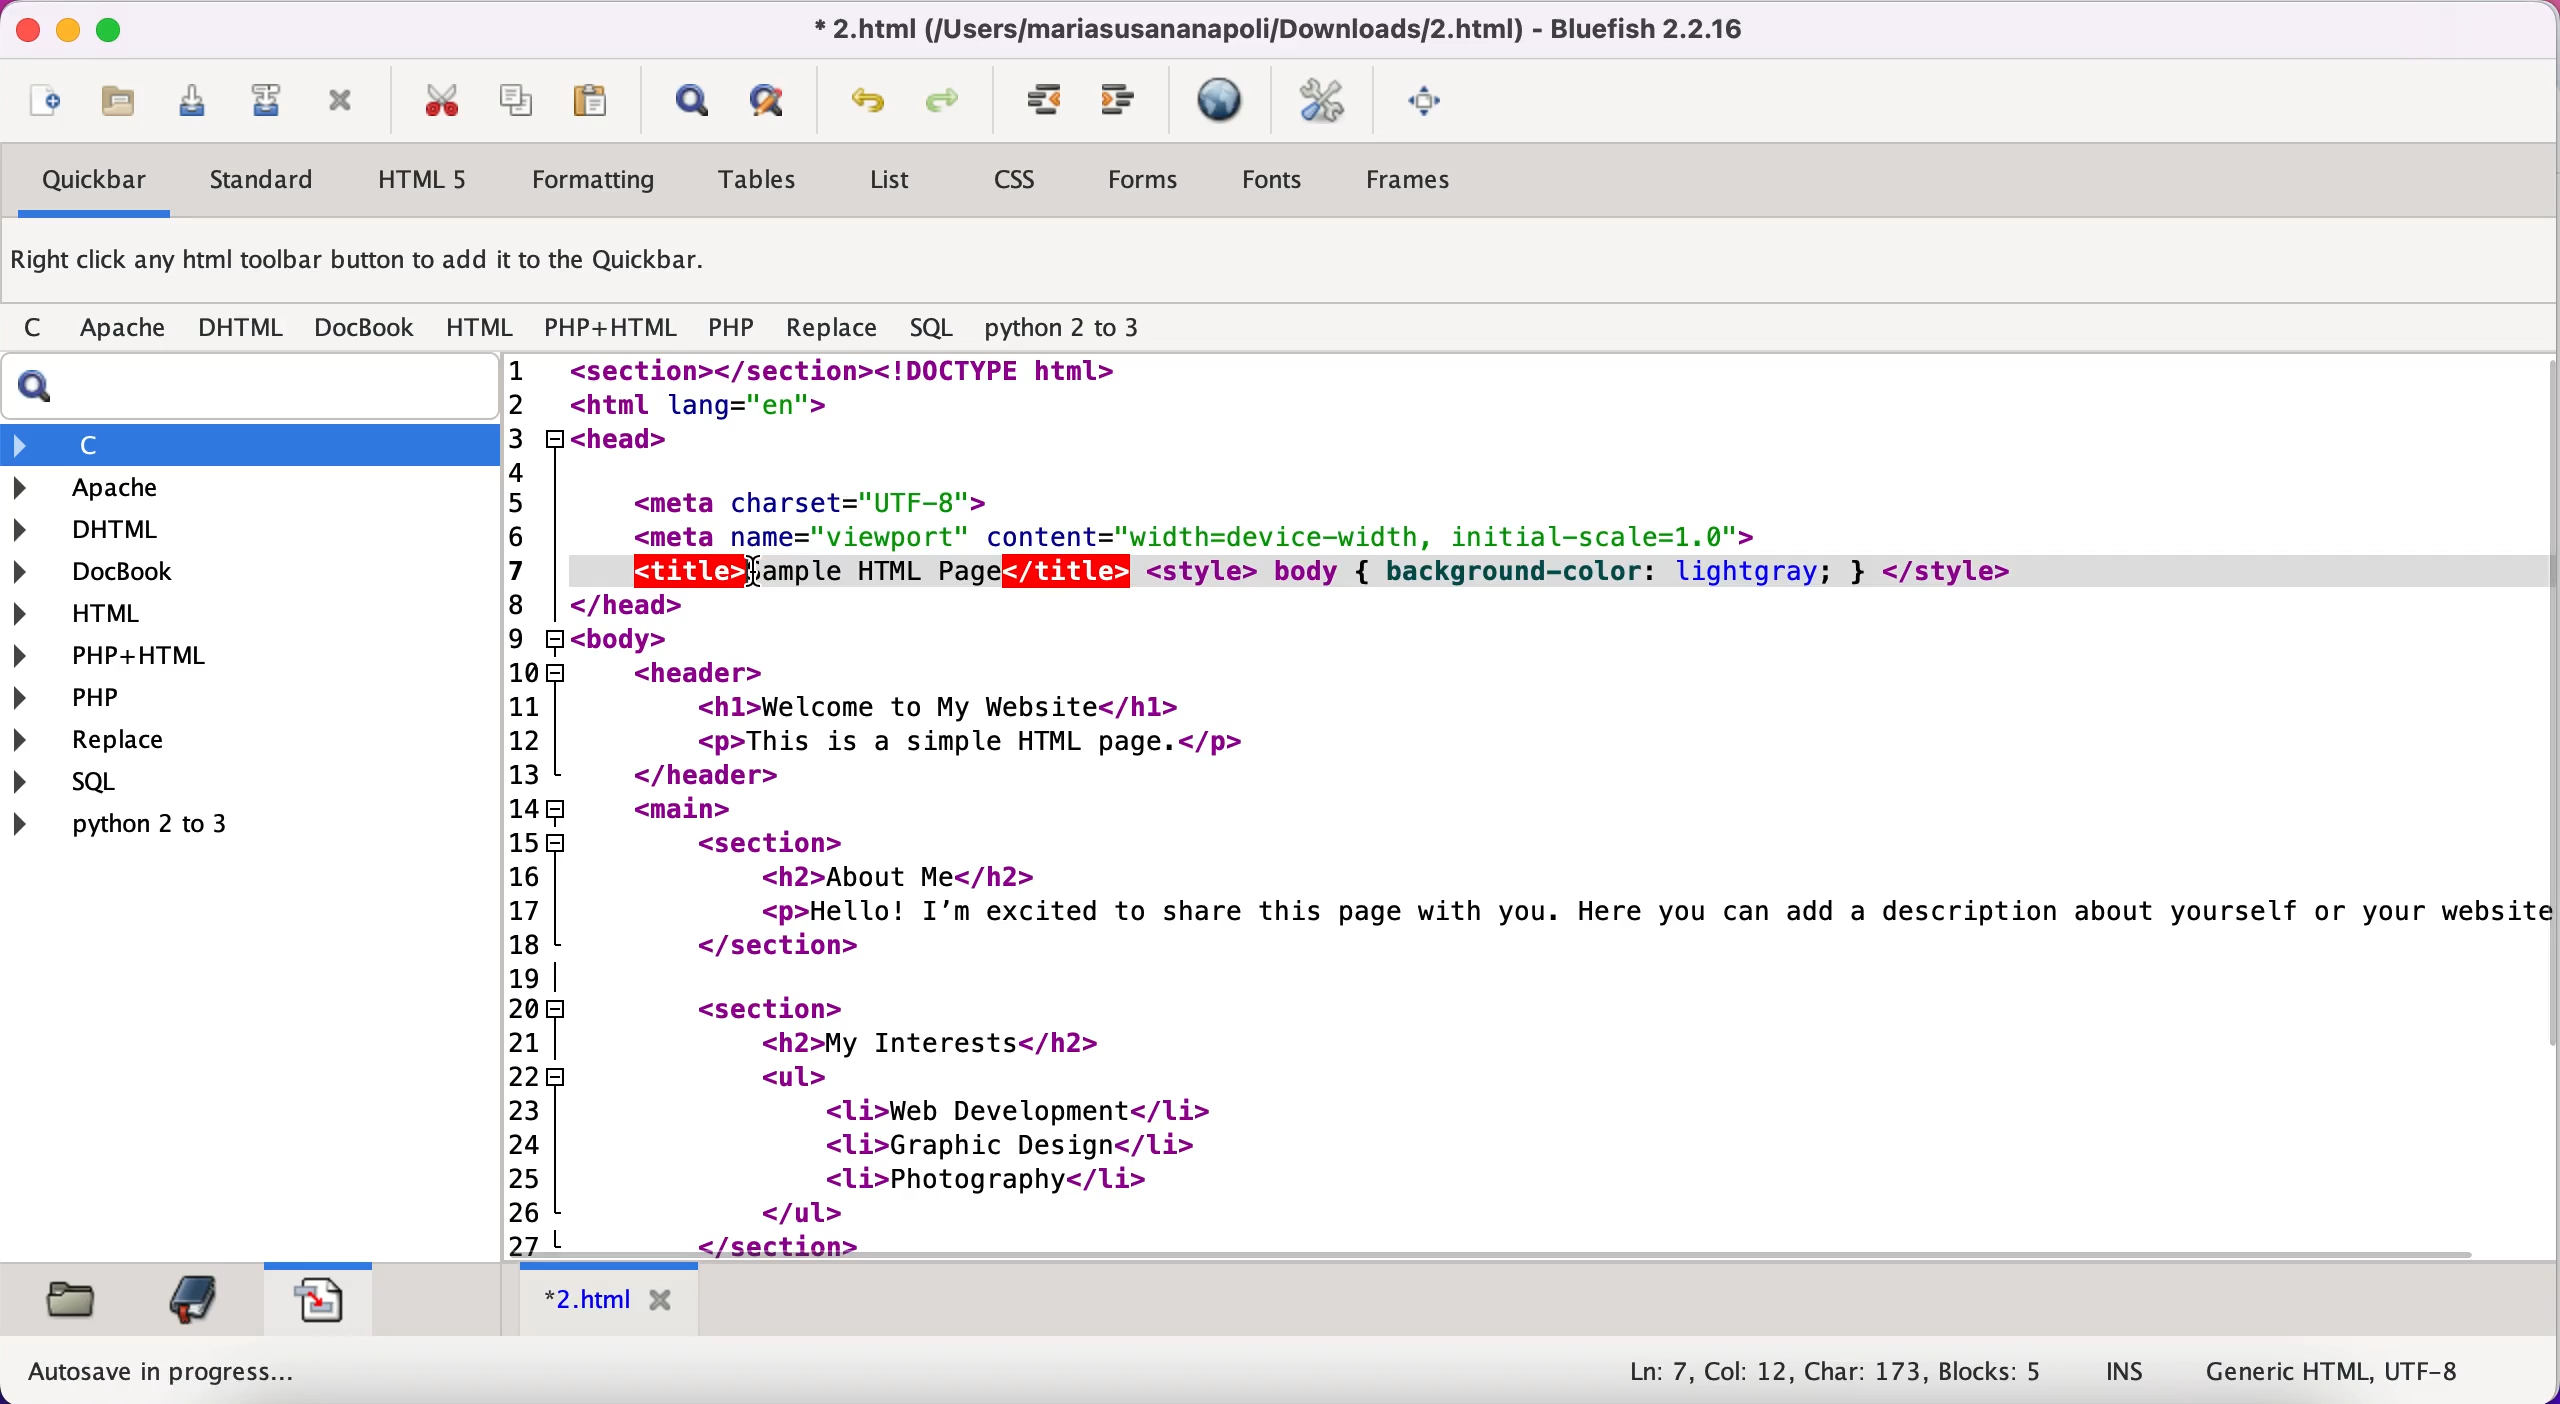 Image resolution: width=2560 pixels, height=1404 pixels. Describe the element at coordinates (595, 183) in the screenshot. I see `formatting` at that location.